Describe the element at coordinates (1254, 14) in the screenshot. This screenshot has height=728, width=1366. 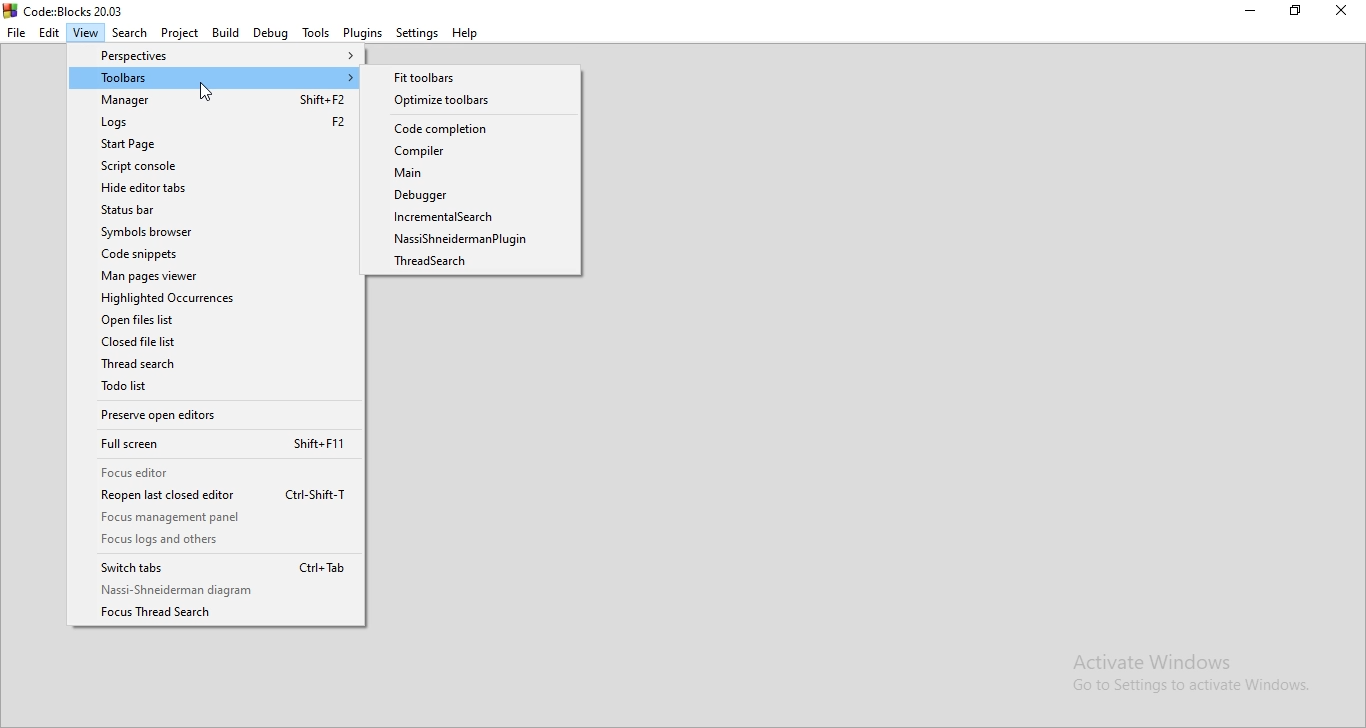
I see `Minimise` at that location.